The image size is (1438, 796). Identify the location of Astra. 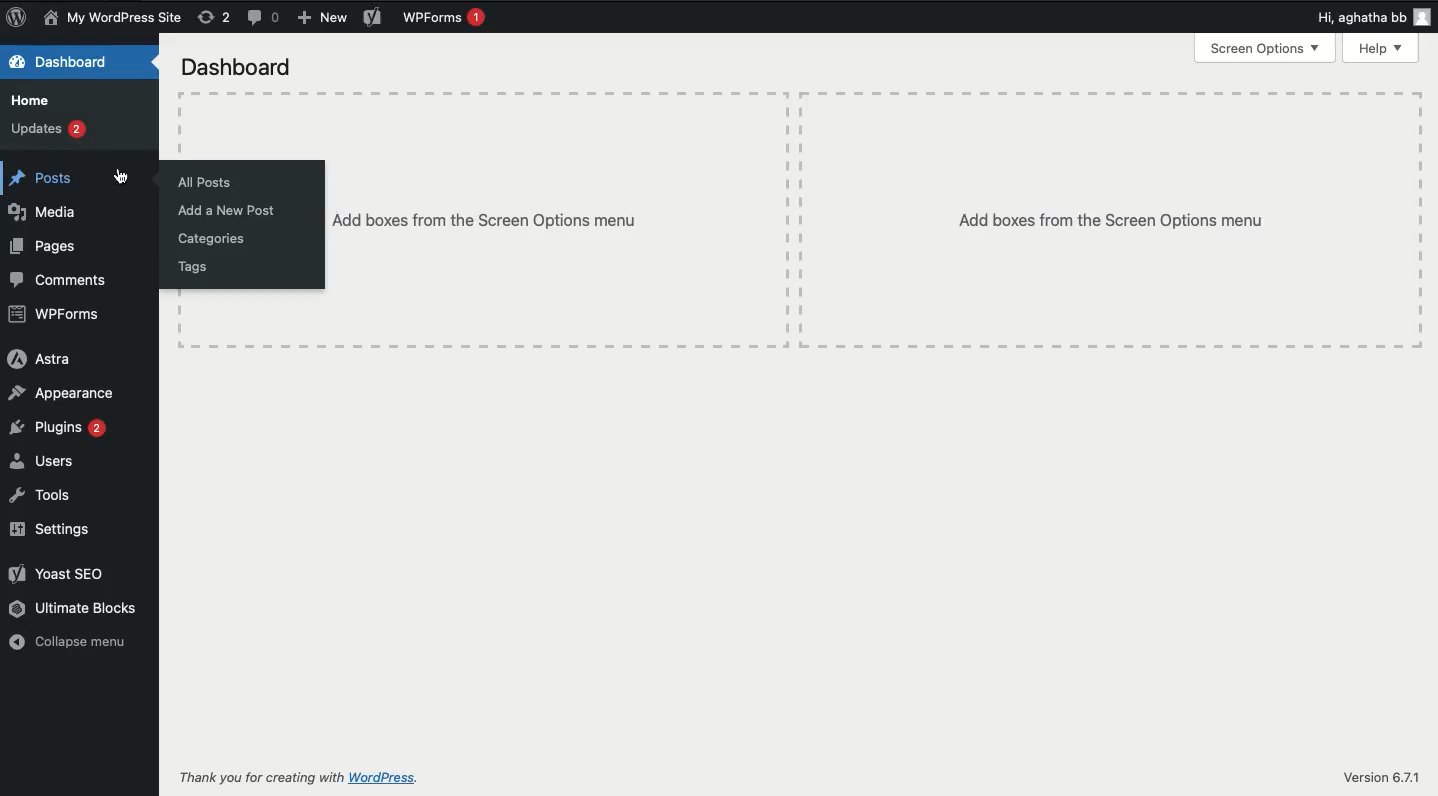
(43, 359).